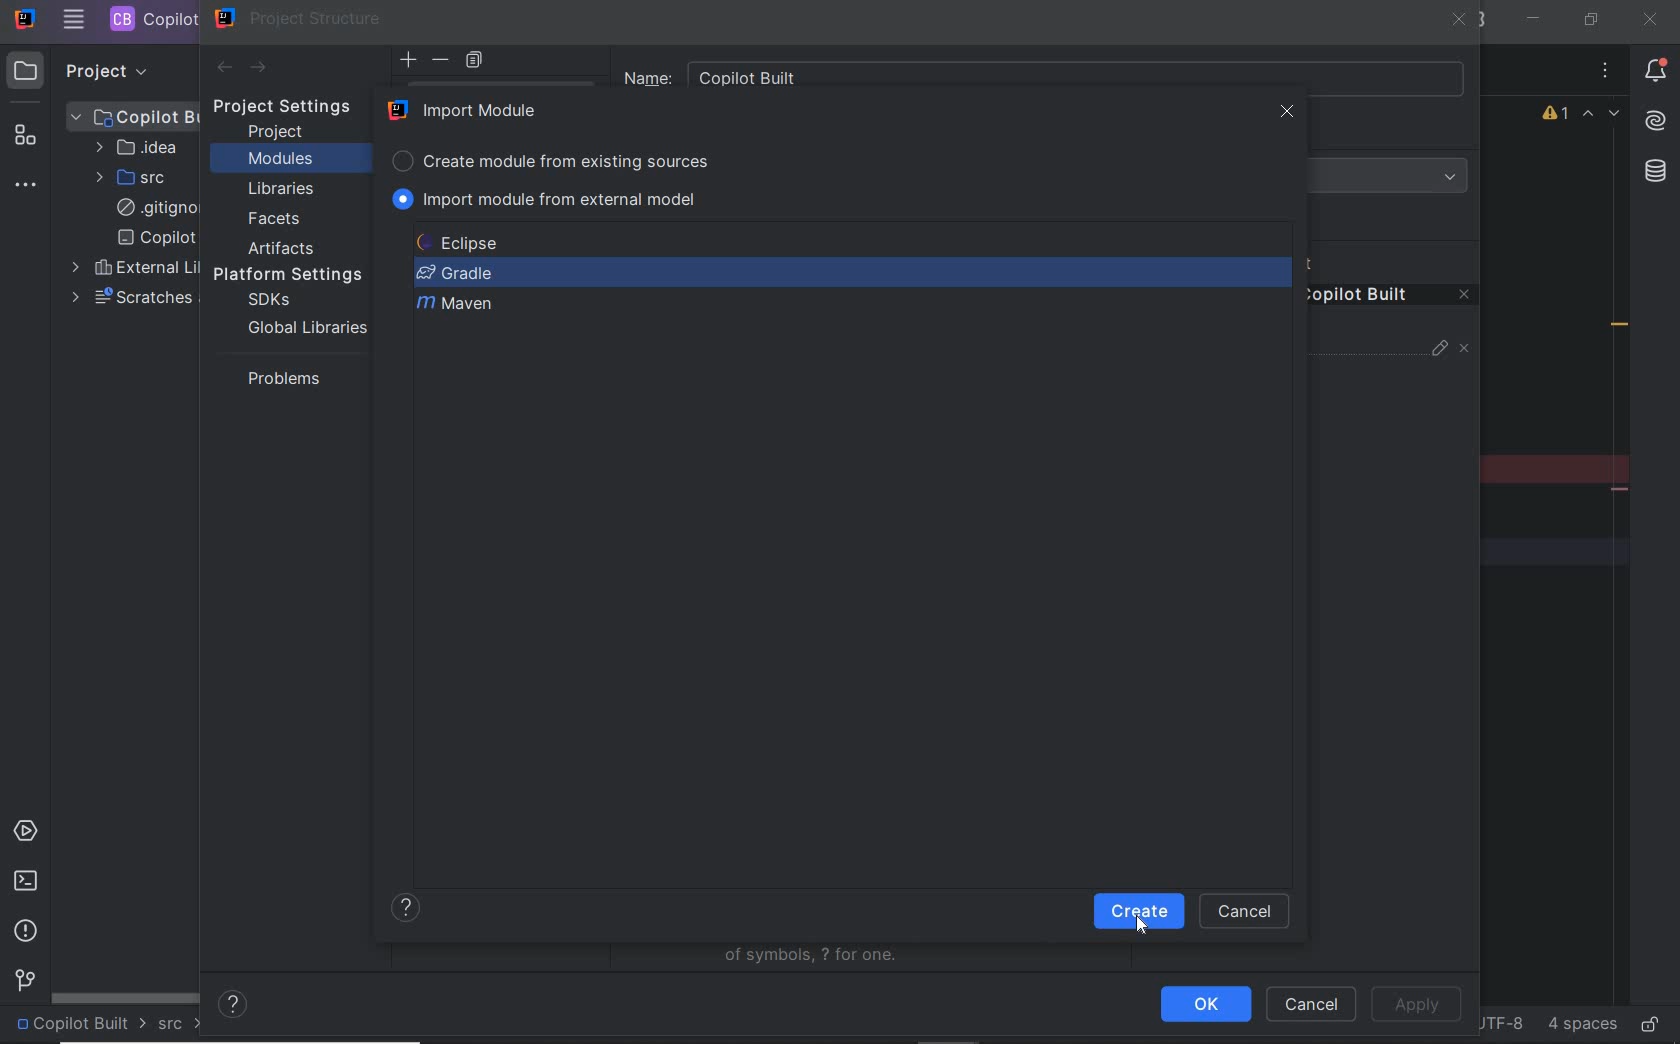  I want to click on scrollbar, so click(126, 996).